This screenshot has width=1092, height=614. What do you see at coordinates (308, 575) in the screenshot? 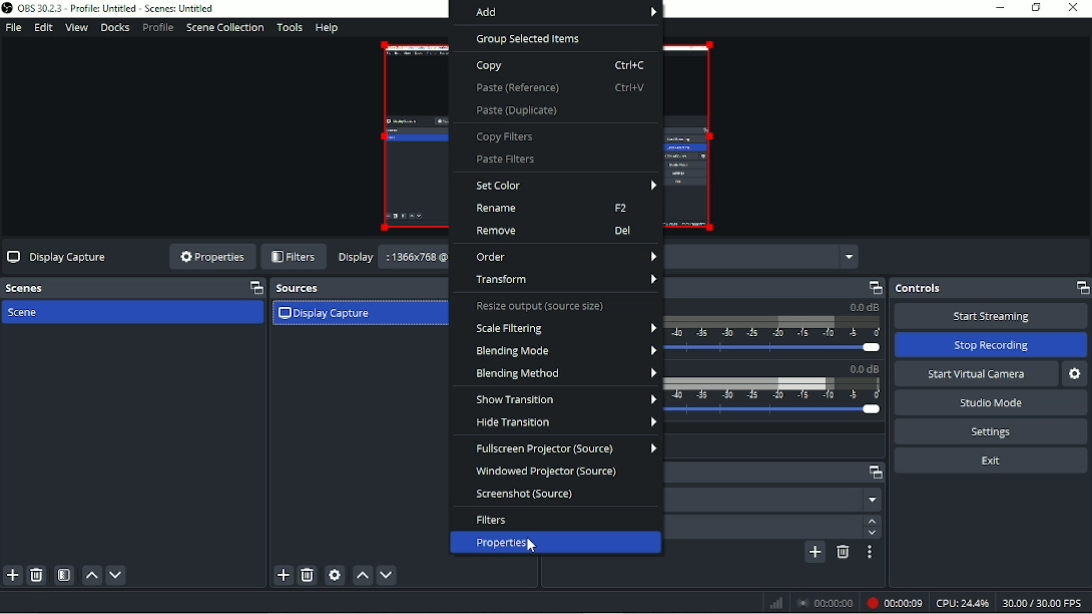
I see `Remove selected source(s)` at bounding box center [308, 575].